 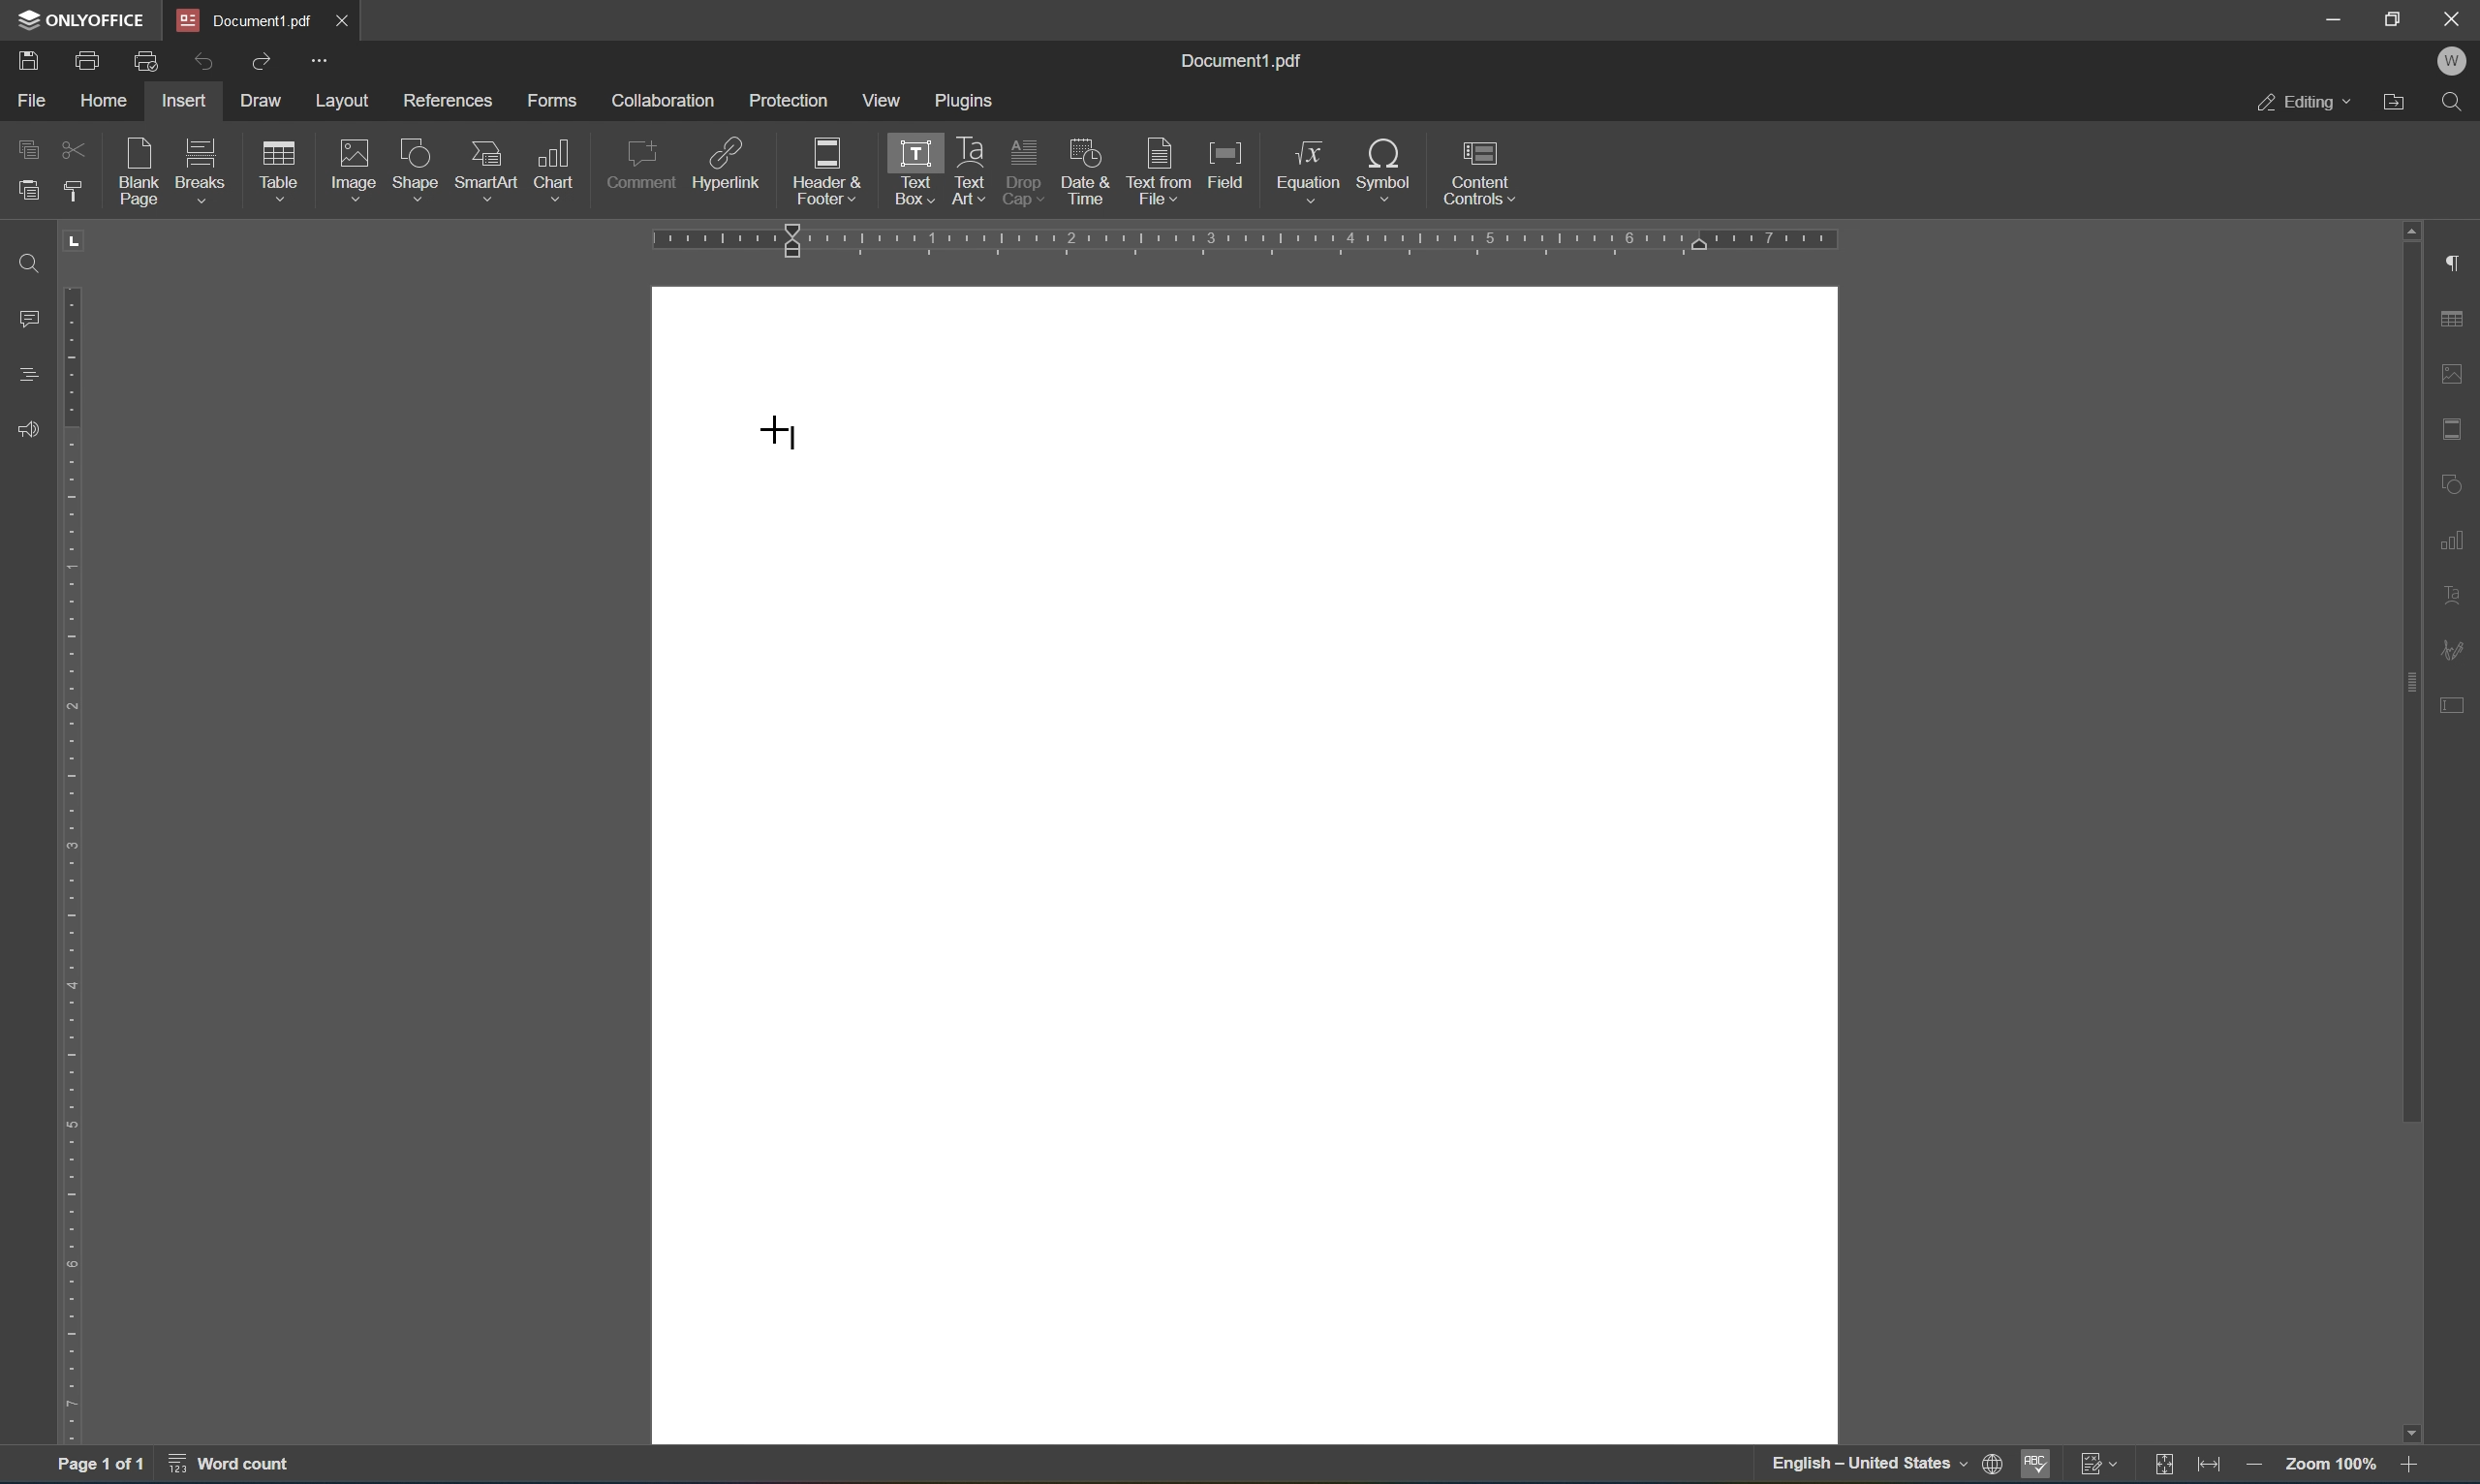 I want to click on copy, so click(x=28, y=148).